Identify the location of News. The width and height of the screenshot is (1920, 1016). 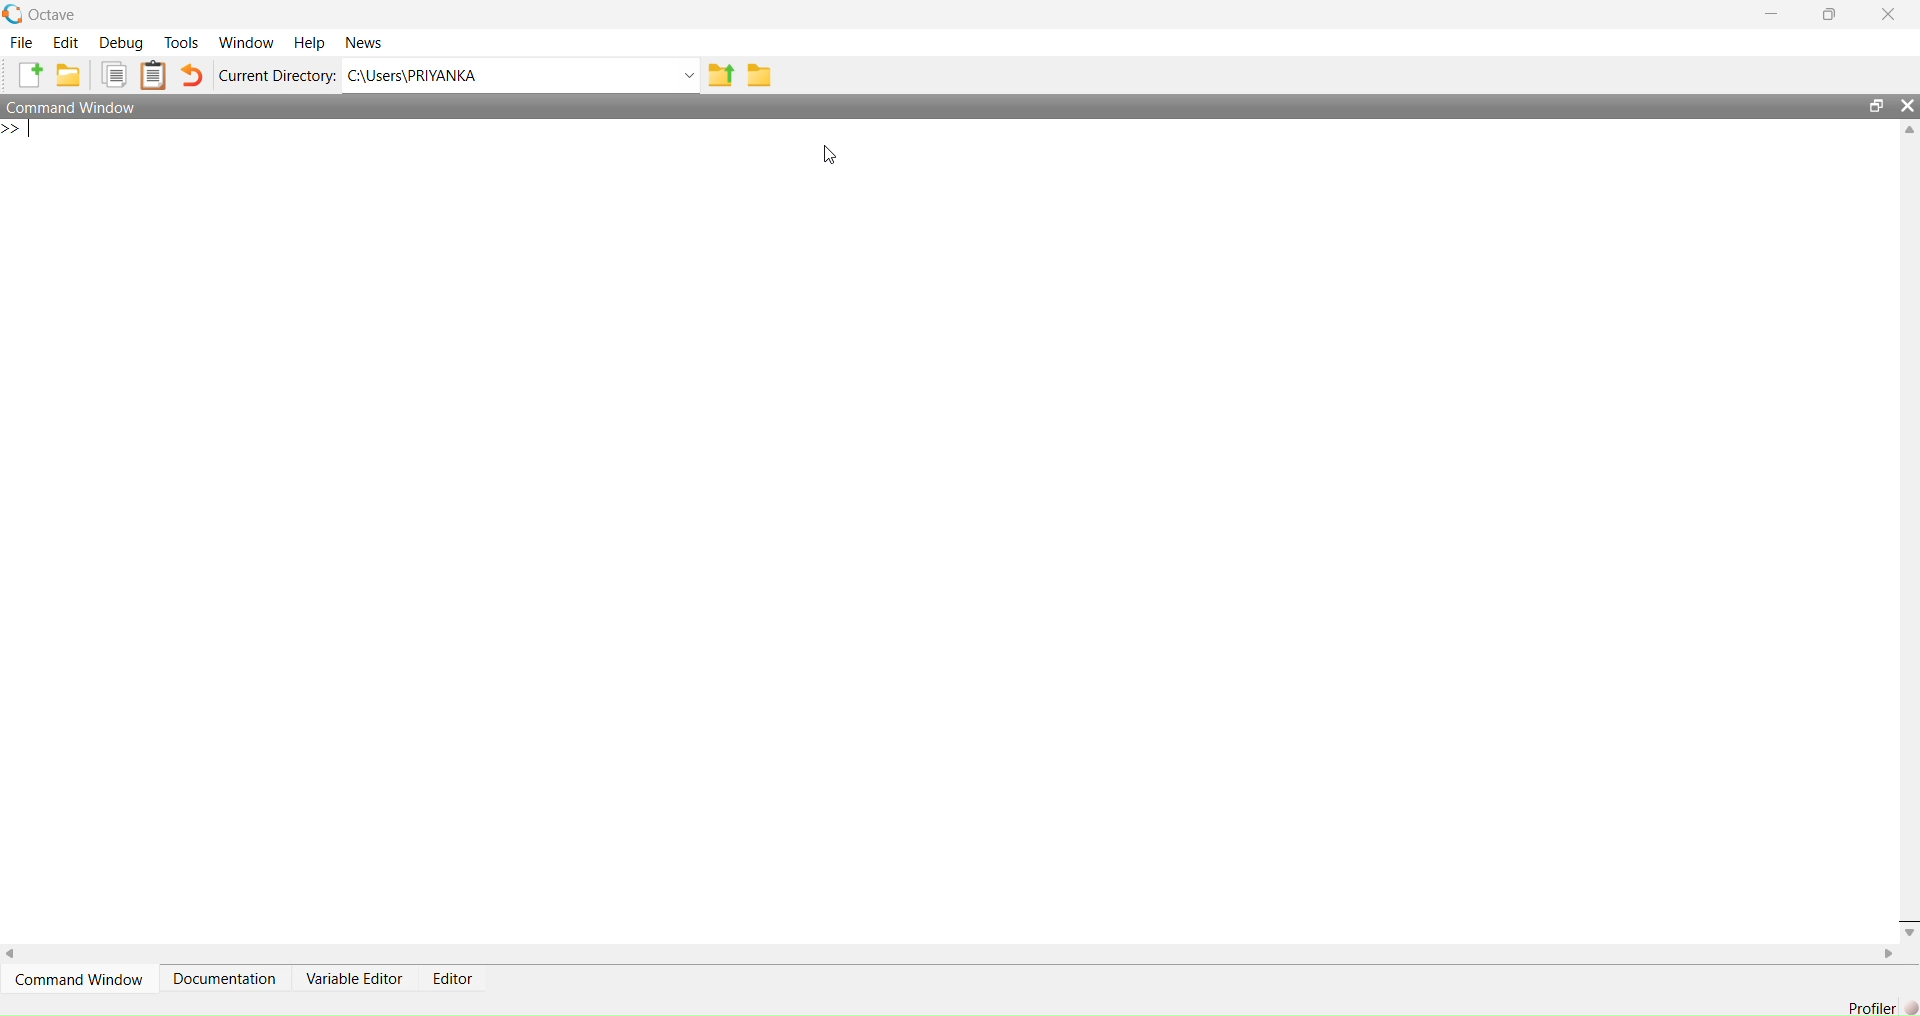
(366, 43).